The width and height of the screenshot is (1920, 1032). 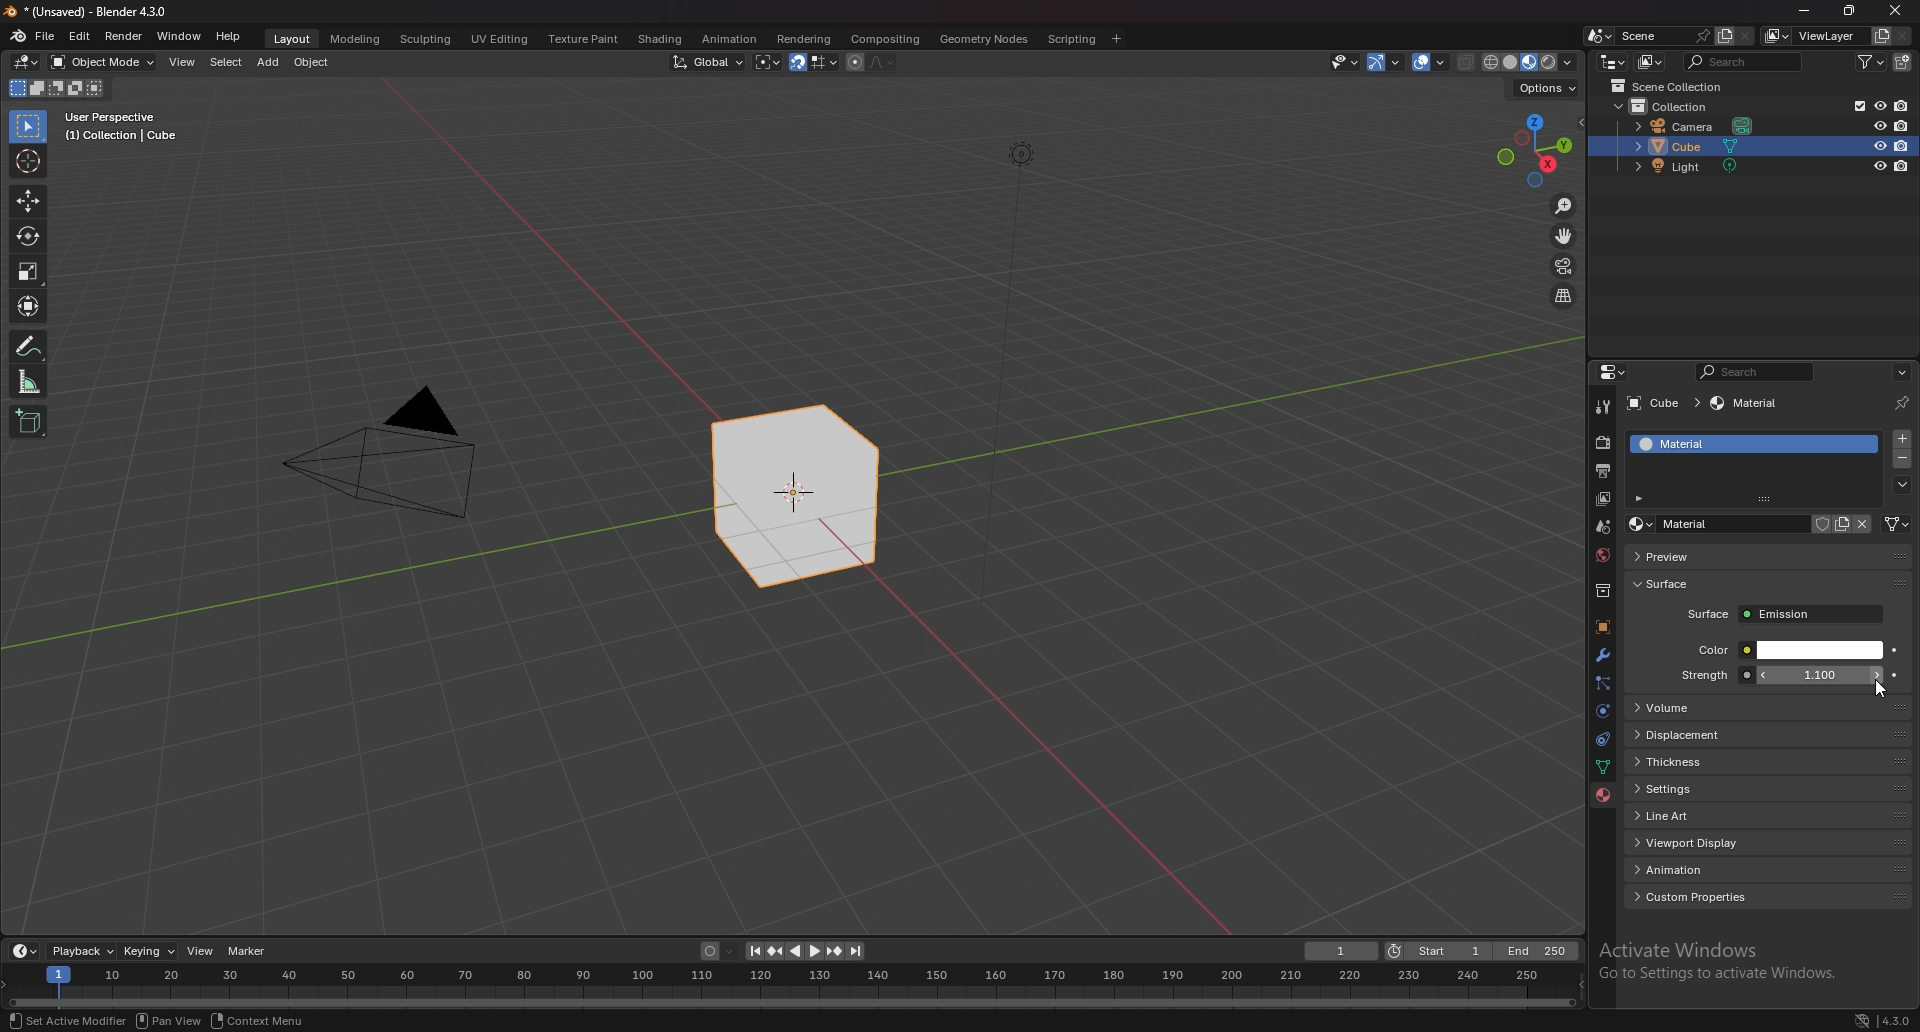 I want to click on render, so click(x=124, y=36).